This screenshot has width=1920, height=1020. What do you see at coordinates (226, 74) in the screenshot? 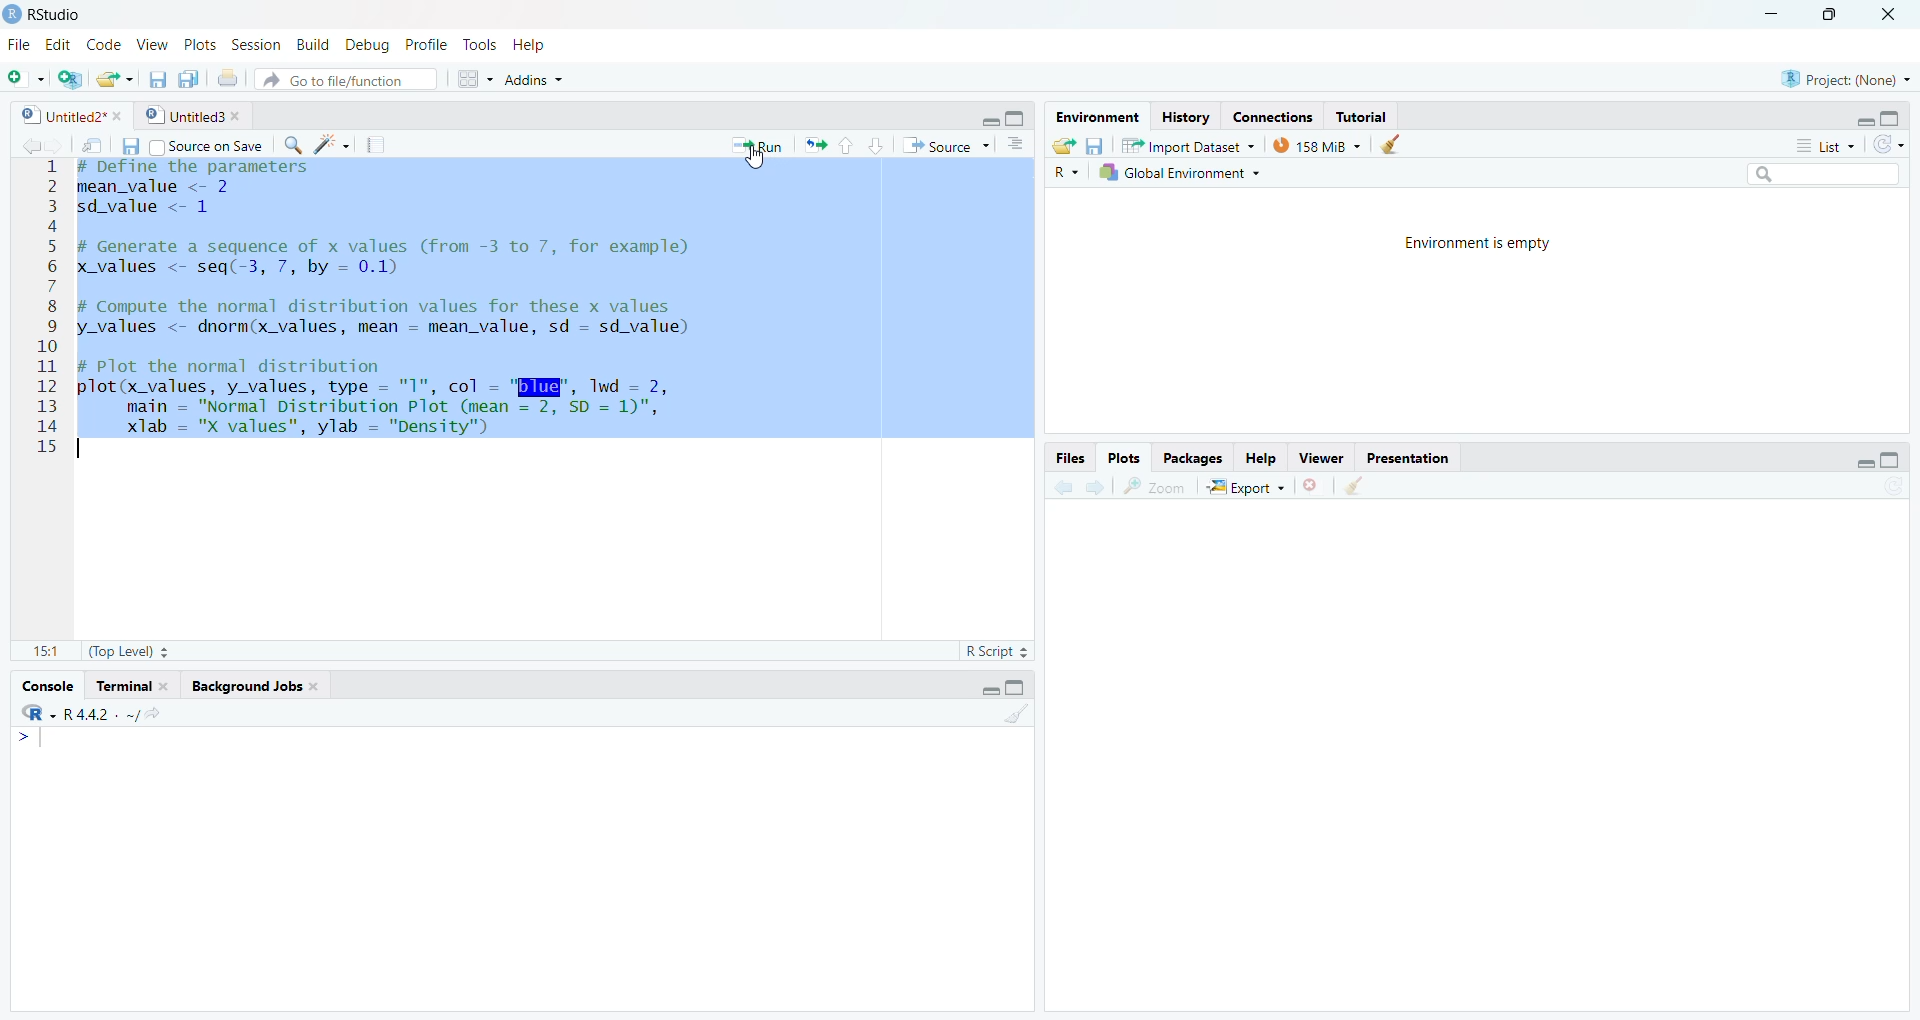
I see `Print the current file` at bounding box center [226, 74].